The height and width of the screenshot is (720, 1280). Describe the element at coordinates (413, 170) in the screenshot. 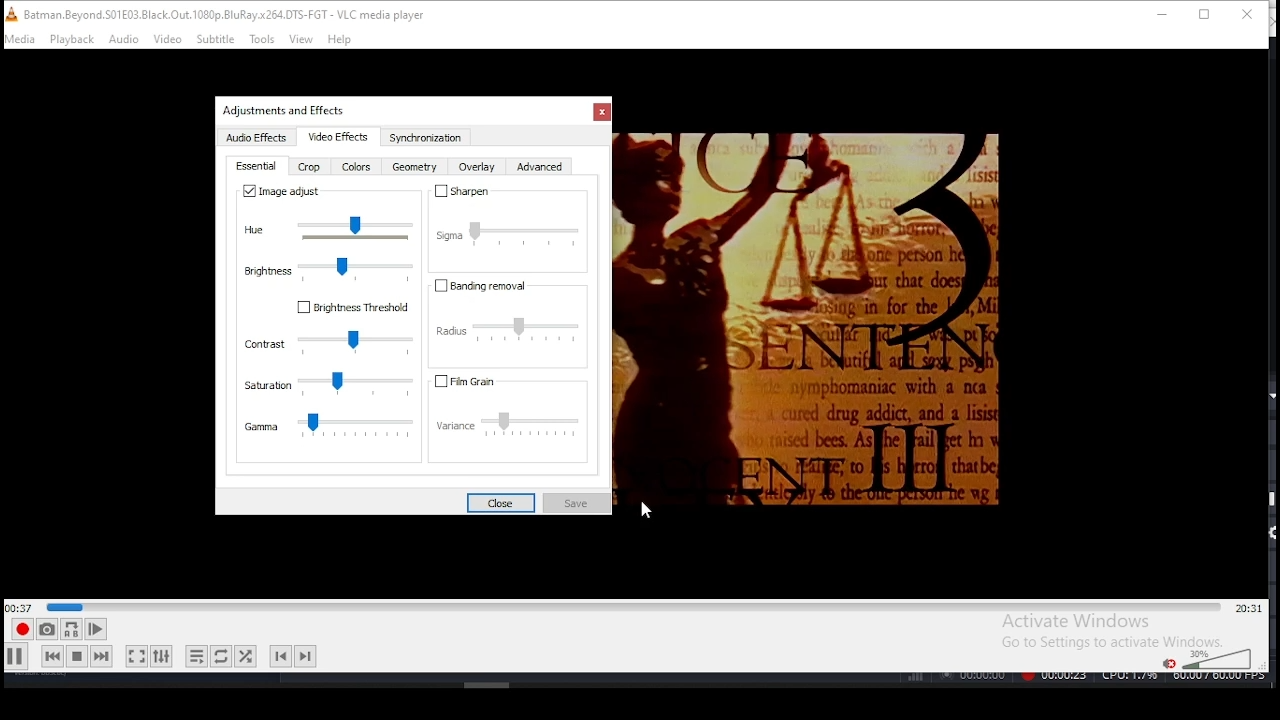

I see `geometry` at that location.